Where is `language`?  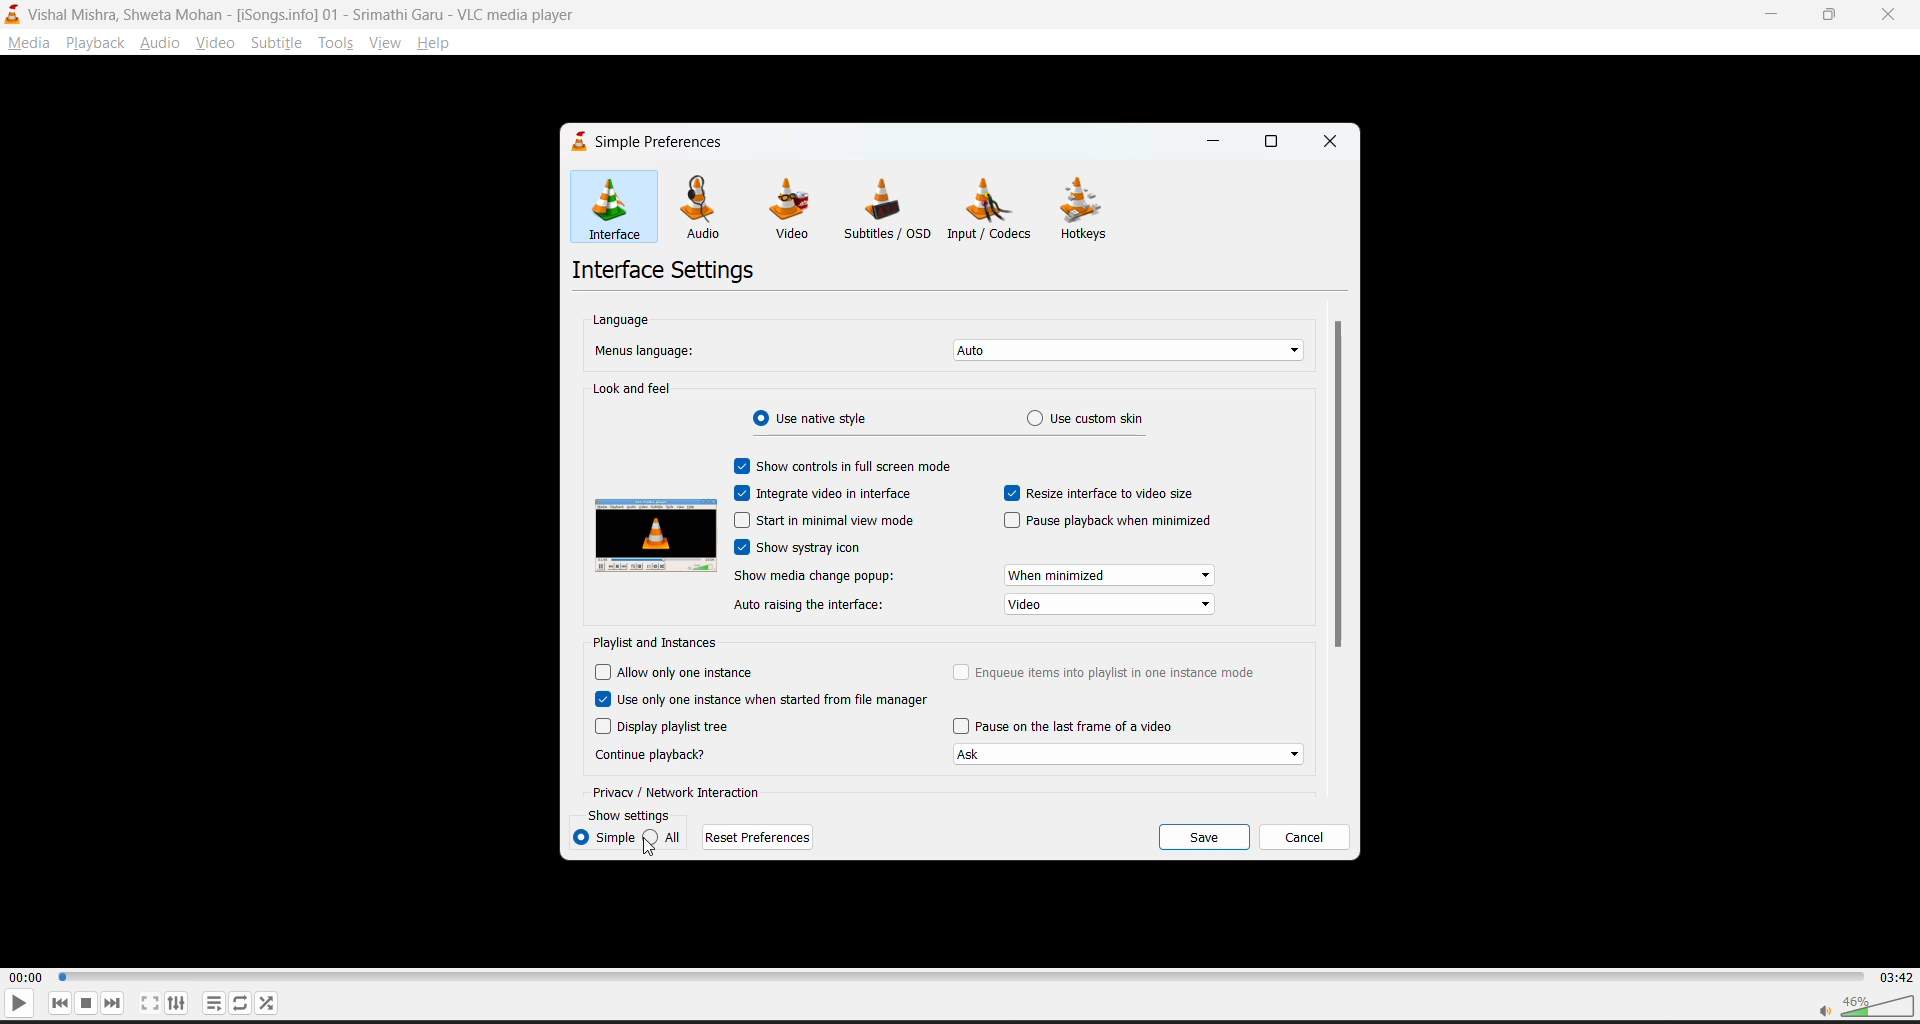 language is located at coordinates (624, 320).